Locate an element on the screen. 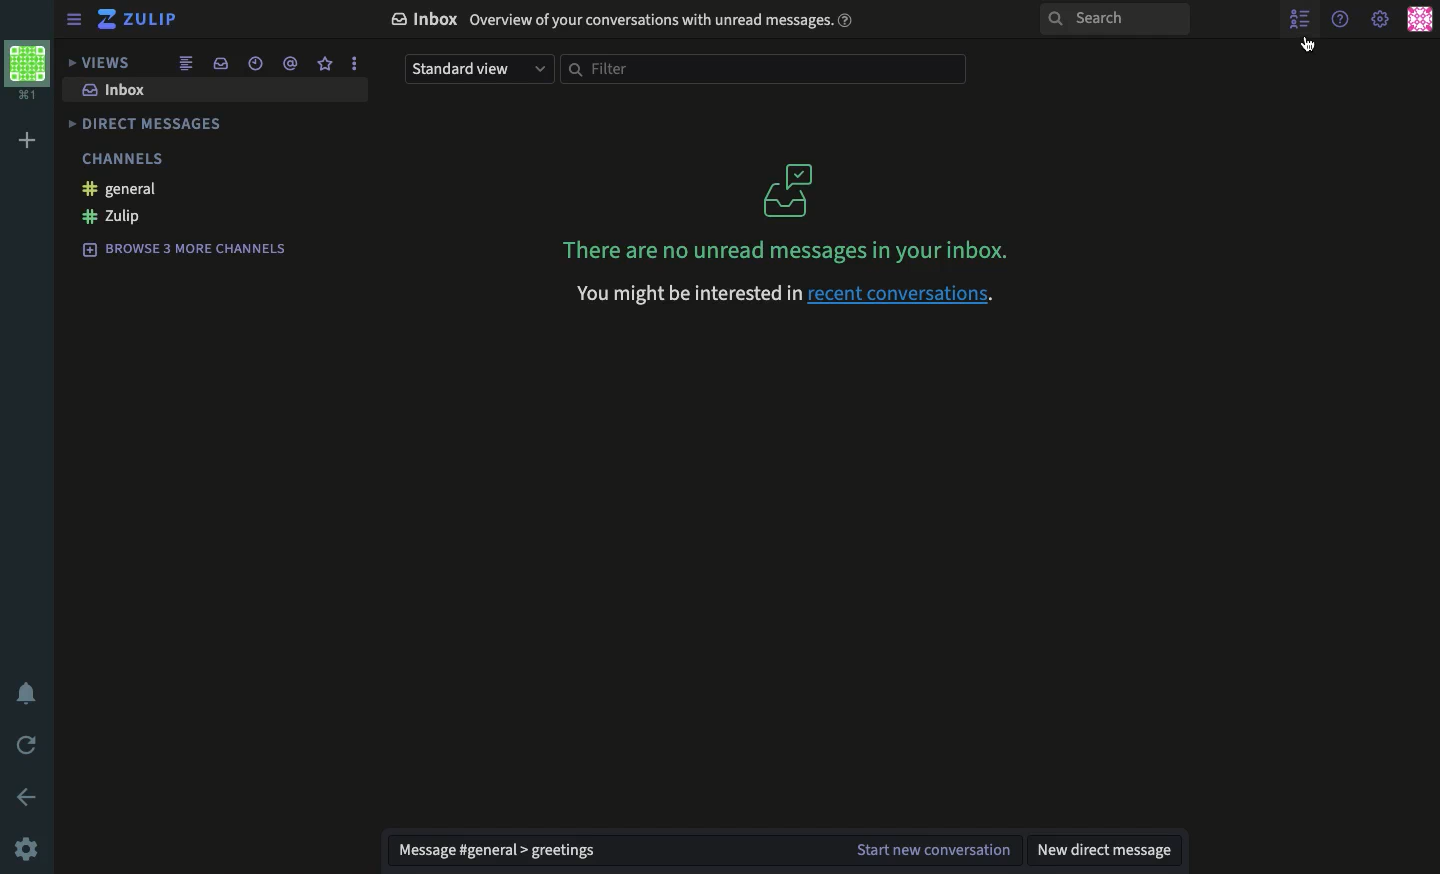 The width and height of the screenshot is (1440, 874). refresh is located at coordinates (29, 746).